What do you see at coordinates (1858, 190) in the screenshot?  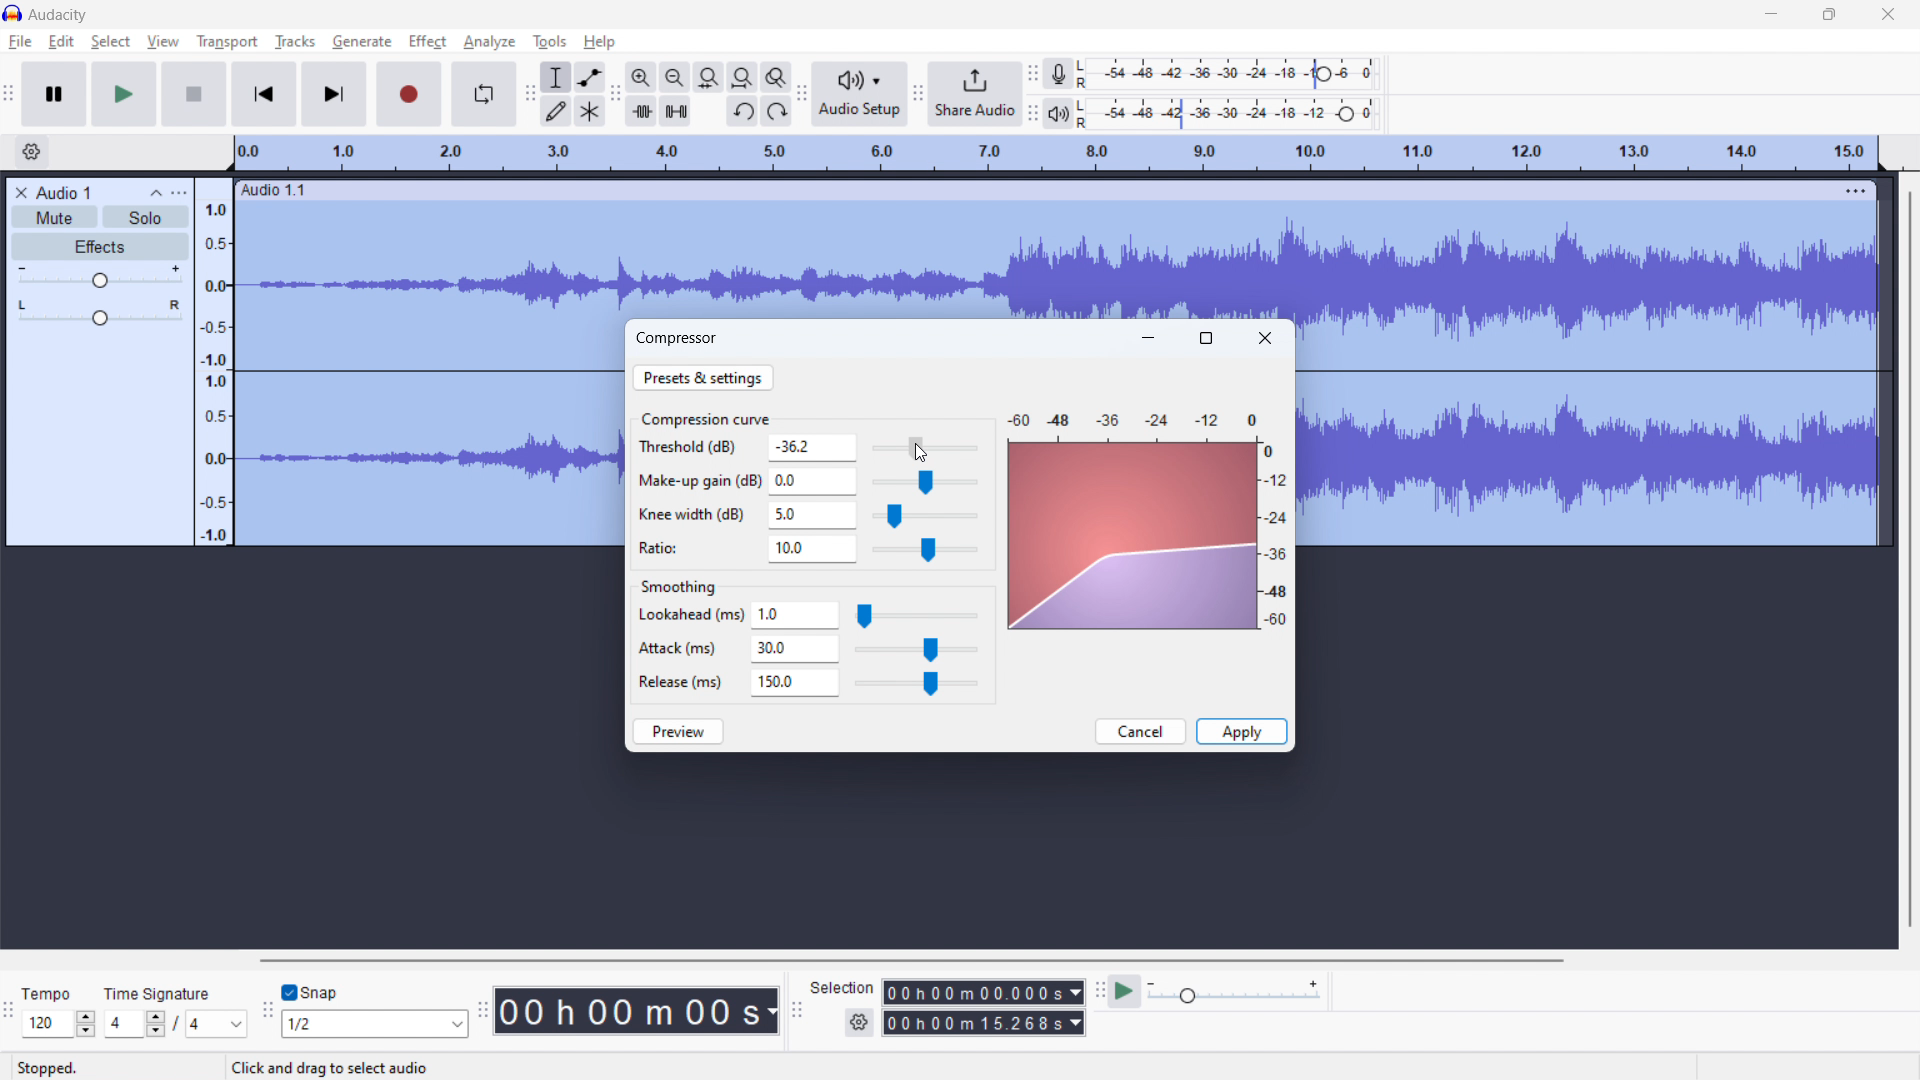 I see `menu` at bounding box center [1858, 190].